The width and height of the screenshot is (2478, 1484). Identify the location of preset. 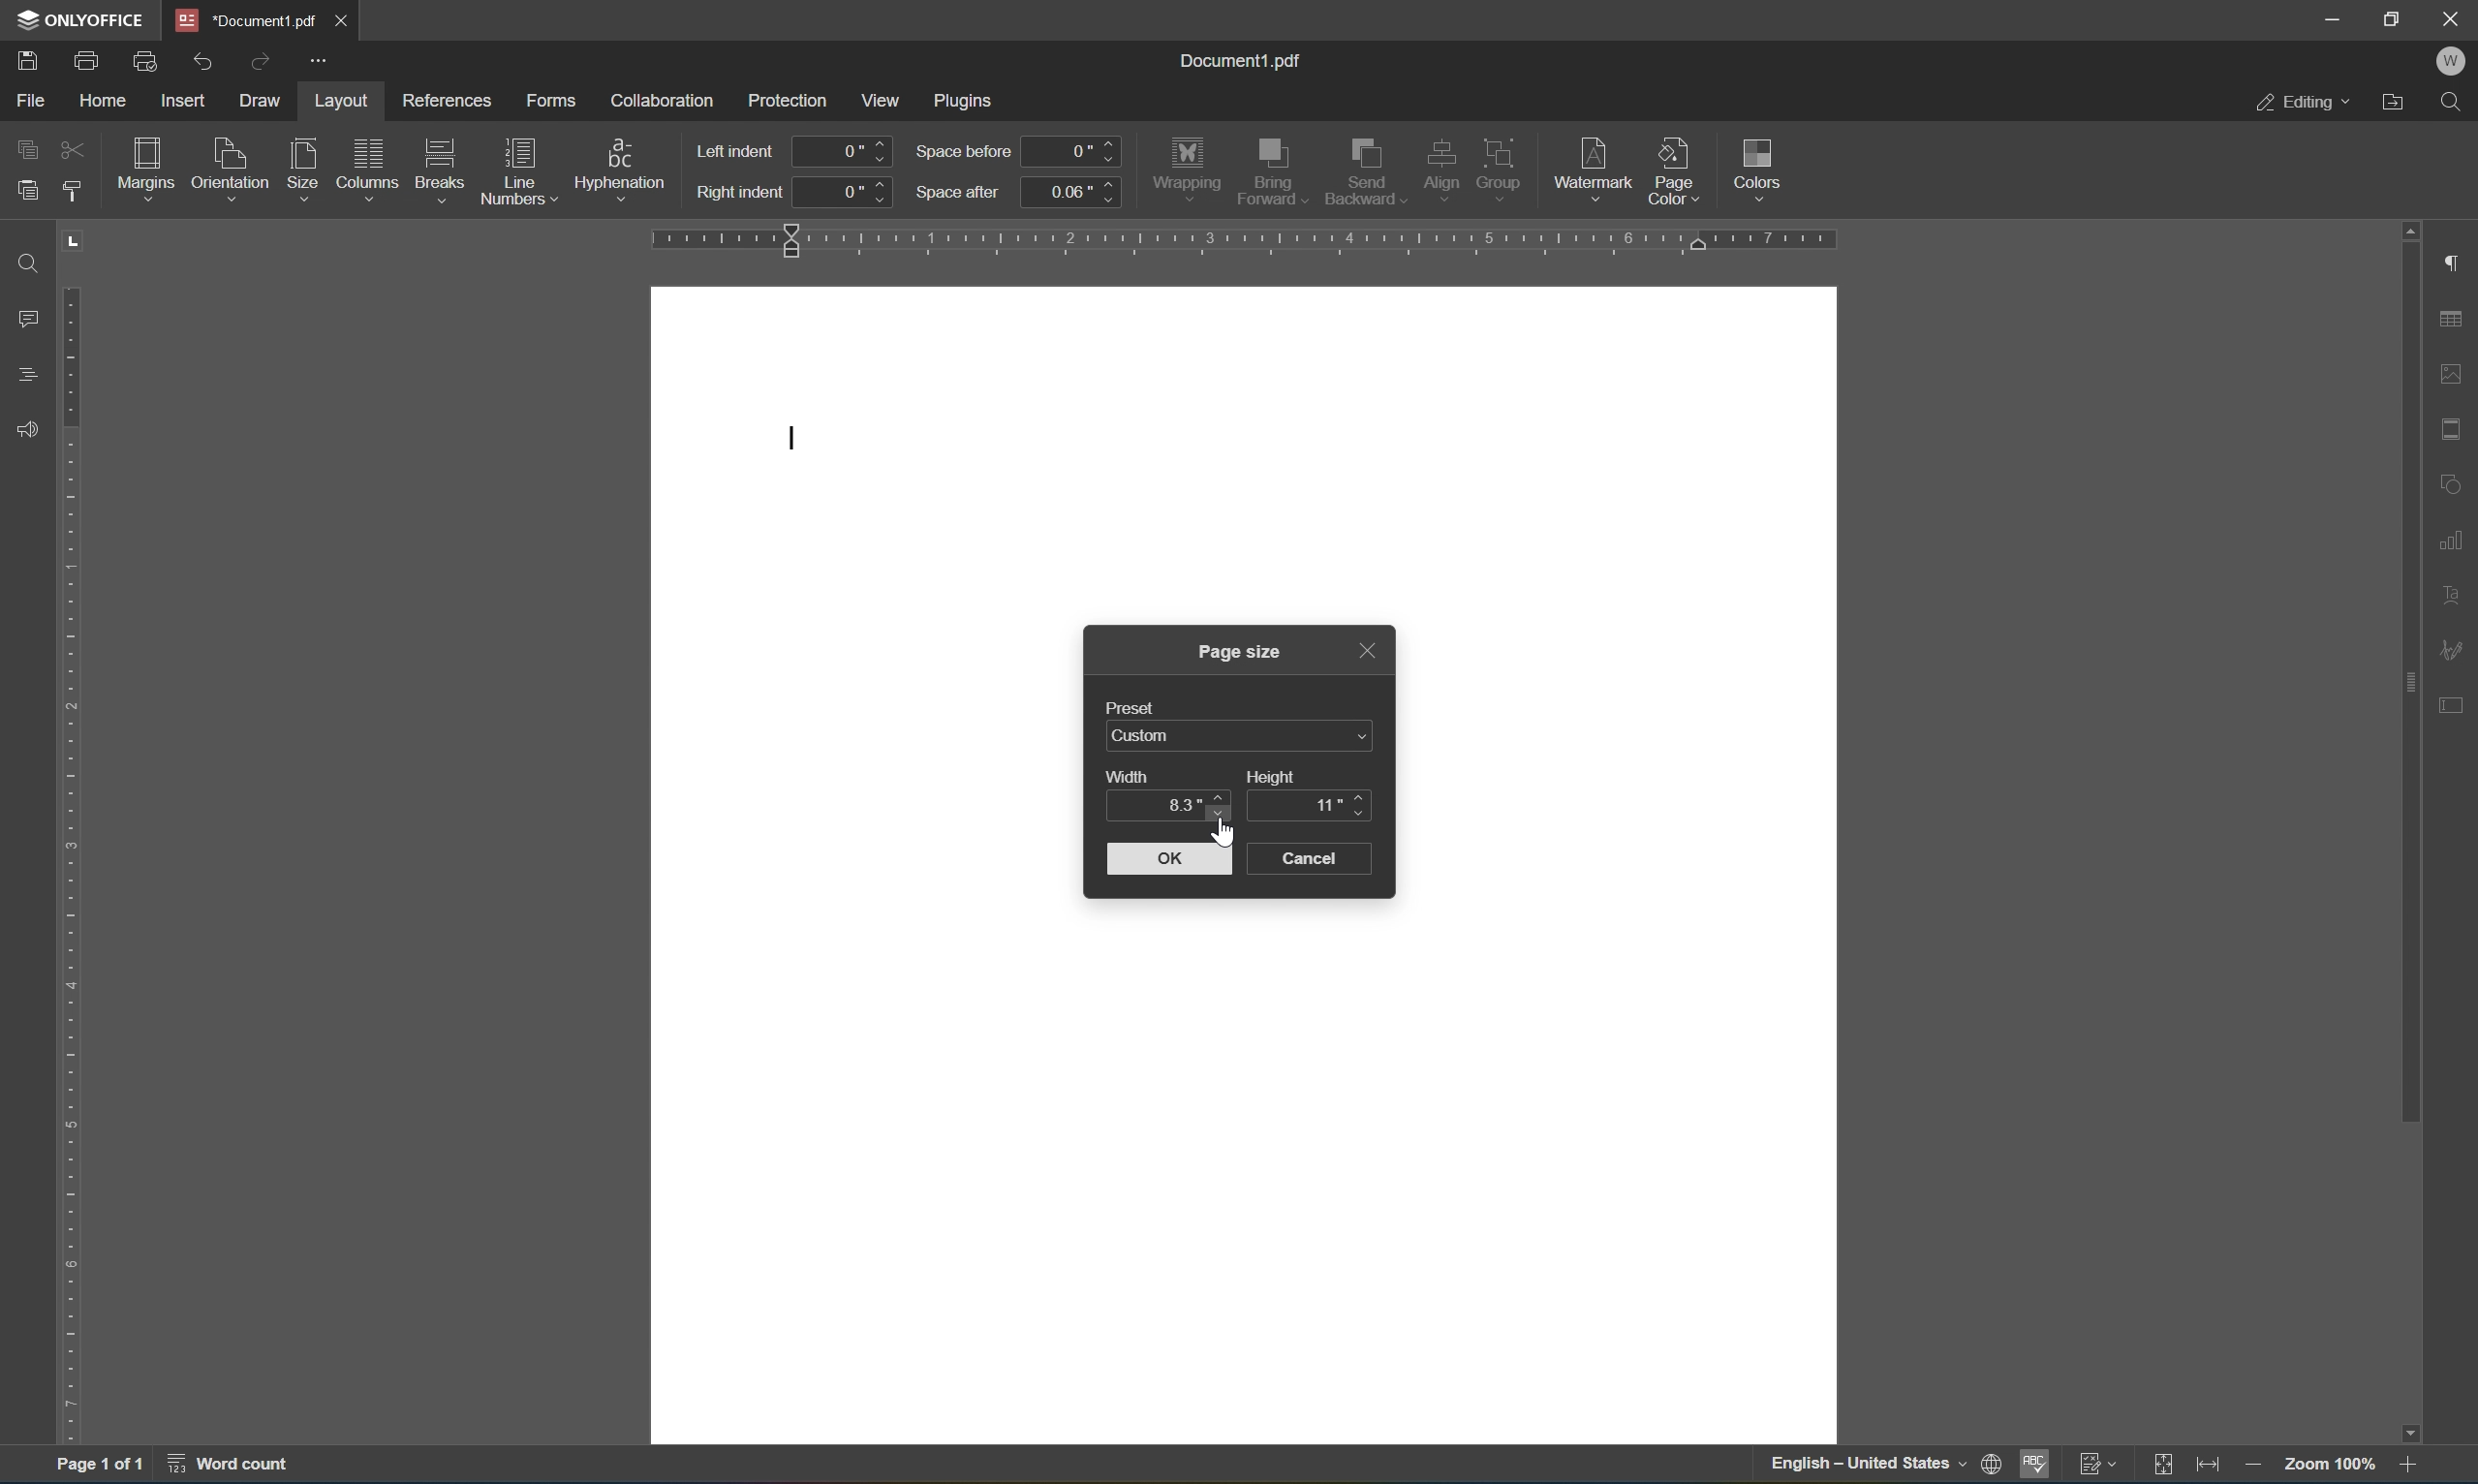
(1135, 704).